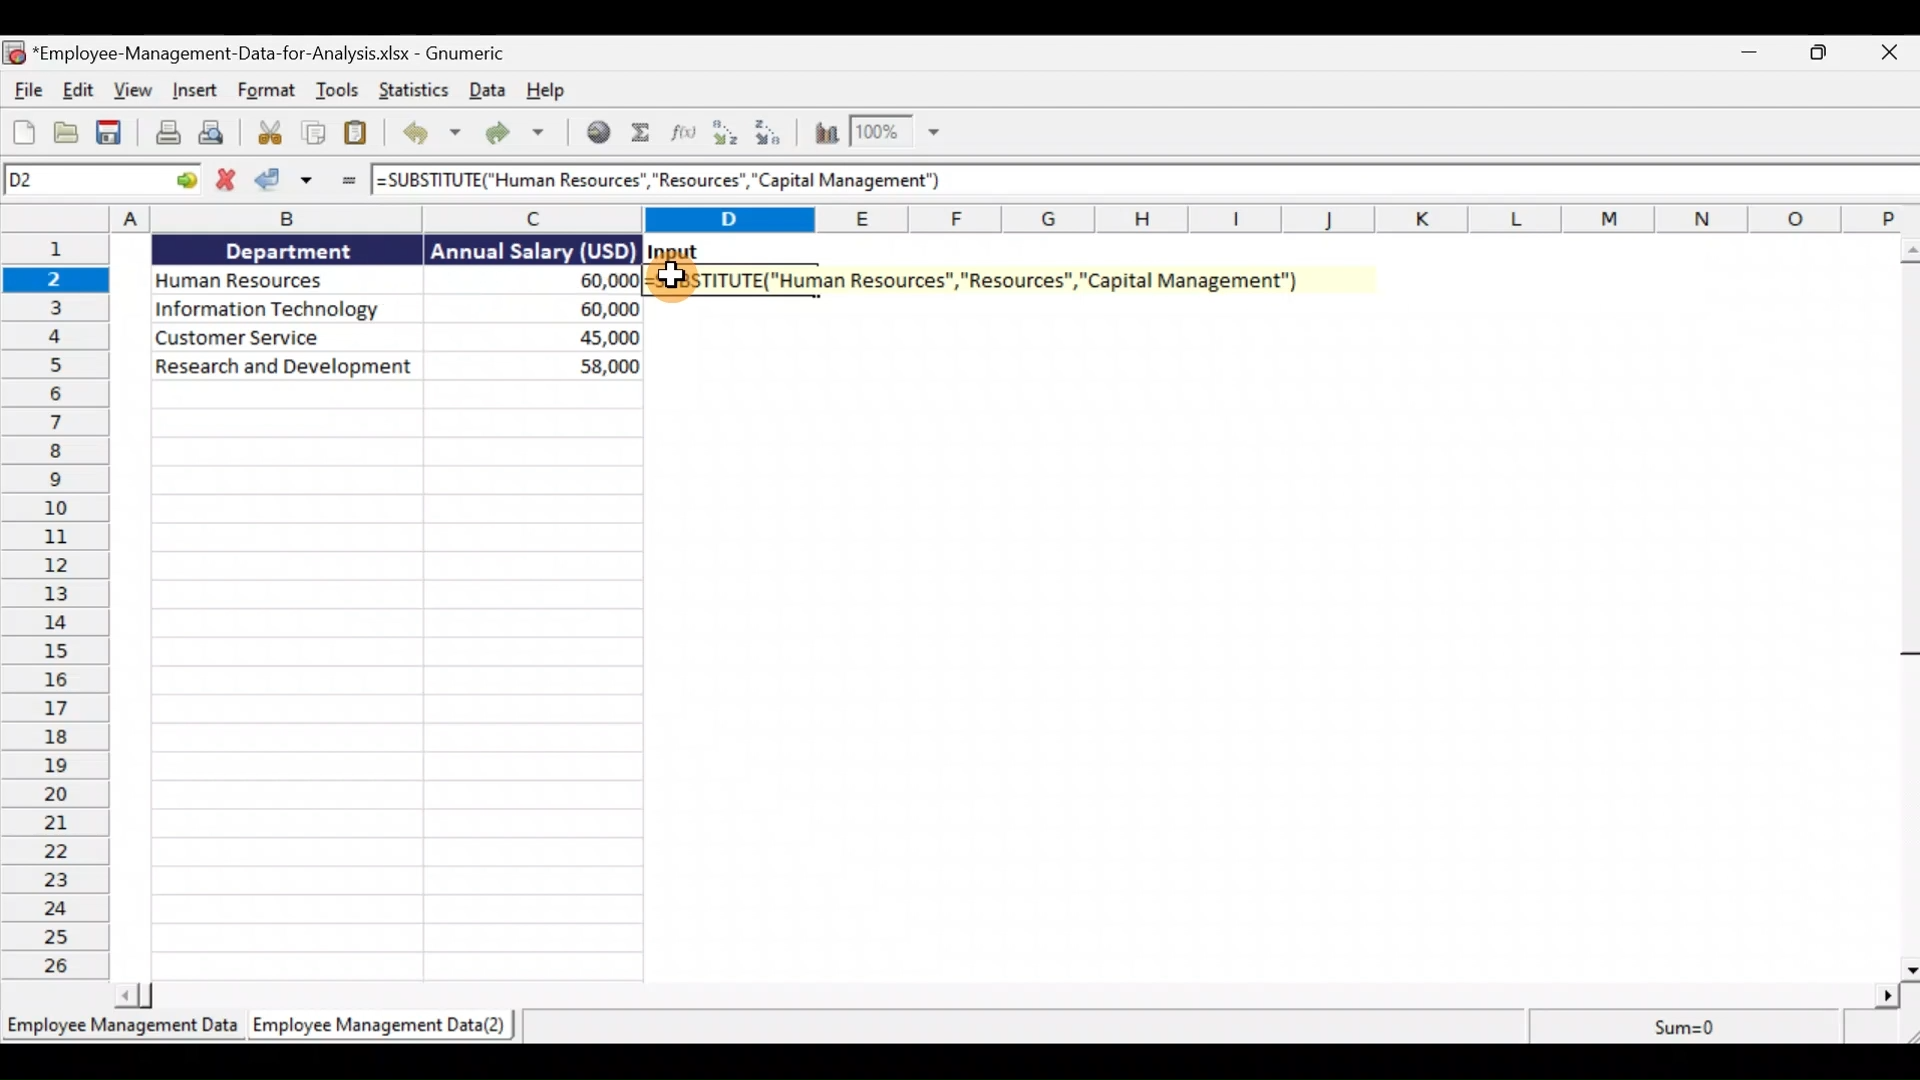  Describe the element at coordinates (119, 1025) in the screenshot. I see `Sheet 1` at that location.